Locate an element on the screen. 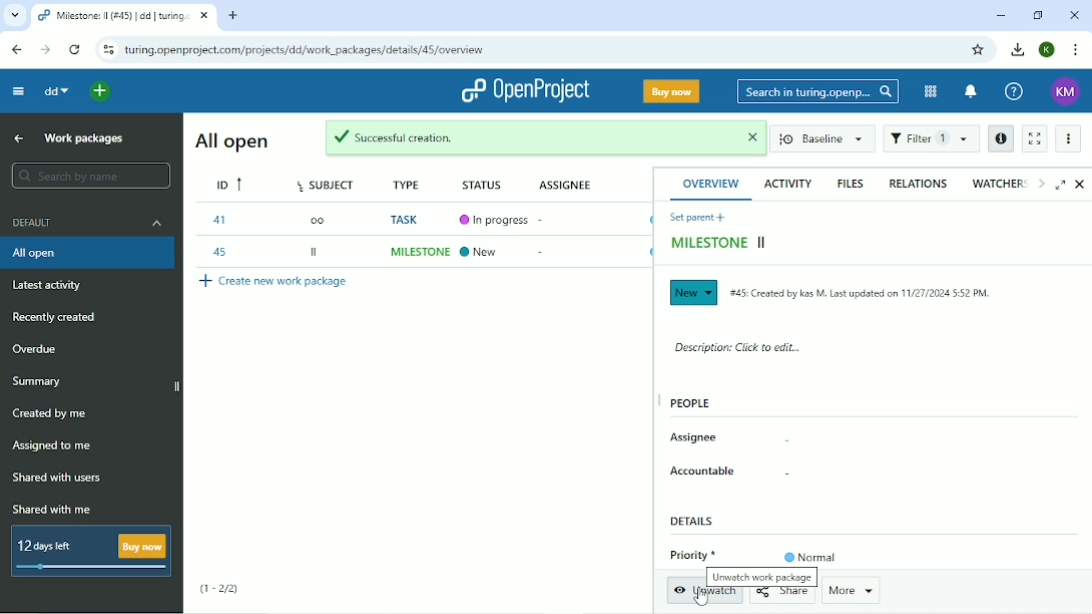  create new work package is located at coordinates (286, 282).